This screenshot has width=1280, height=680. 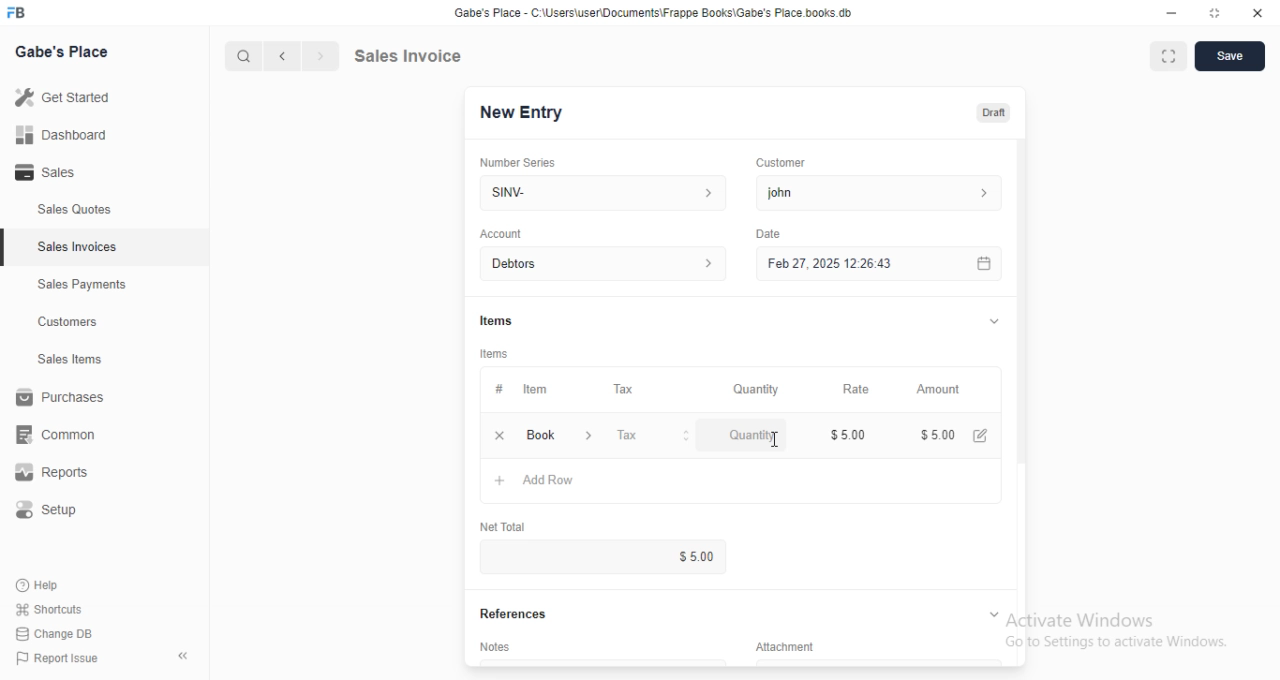 I want to click on Close, so click(x=1257, y=14).